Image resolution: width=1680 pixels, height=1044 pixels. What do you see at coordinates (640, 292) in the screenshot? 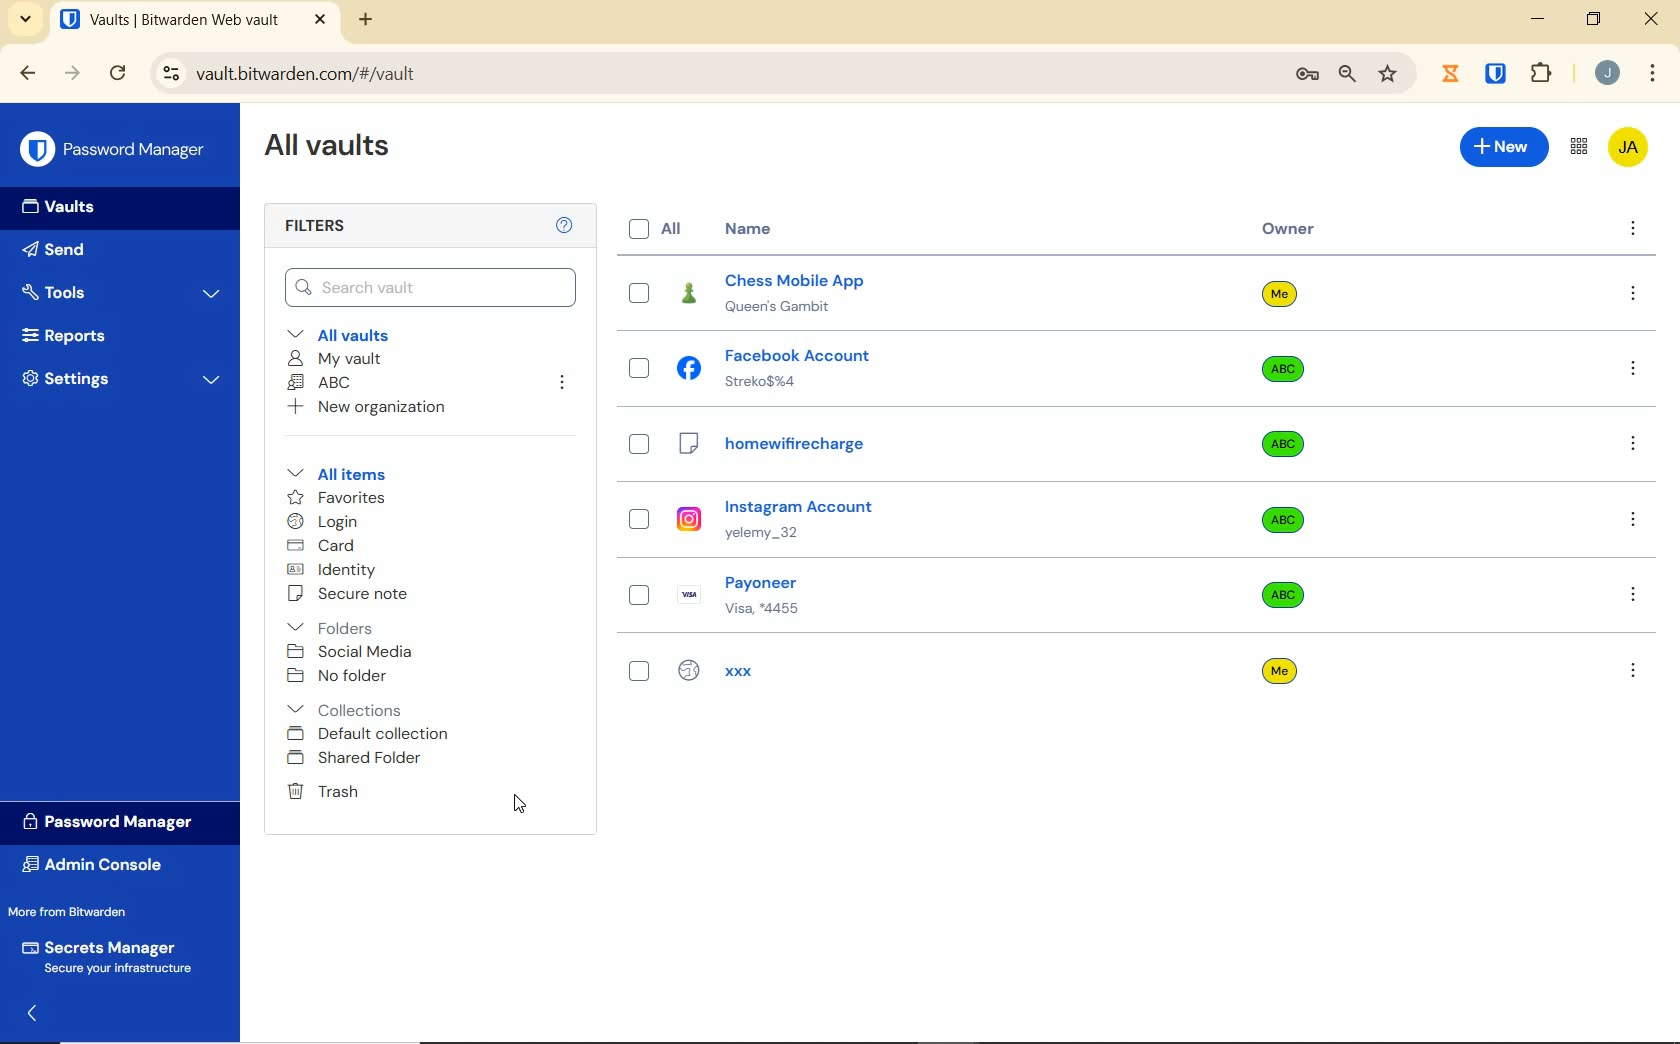
I see `select entry` at bounding box center [640, 292].